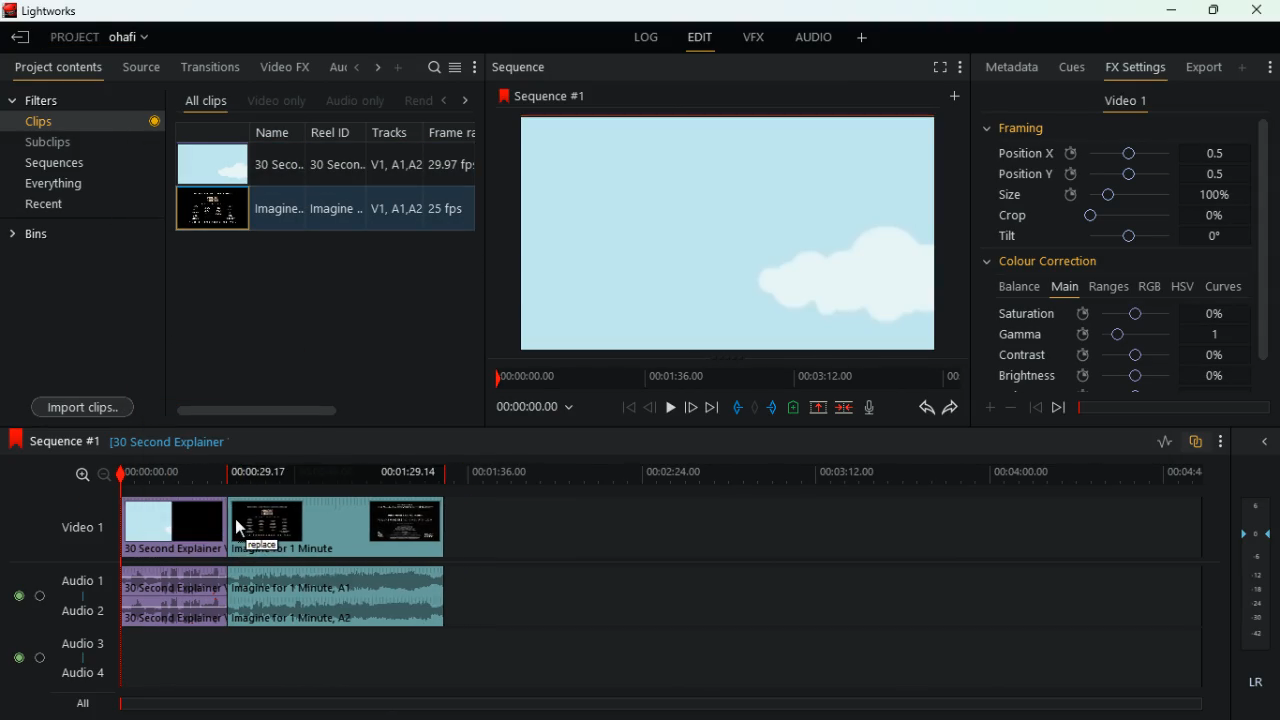 The width and height of the screenshot is (1280, 720). I want to click on rgb, so click(1150, 285).